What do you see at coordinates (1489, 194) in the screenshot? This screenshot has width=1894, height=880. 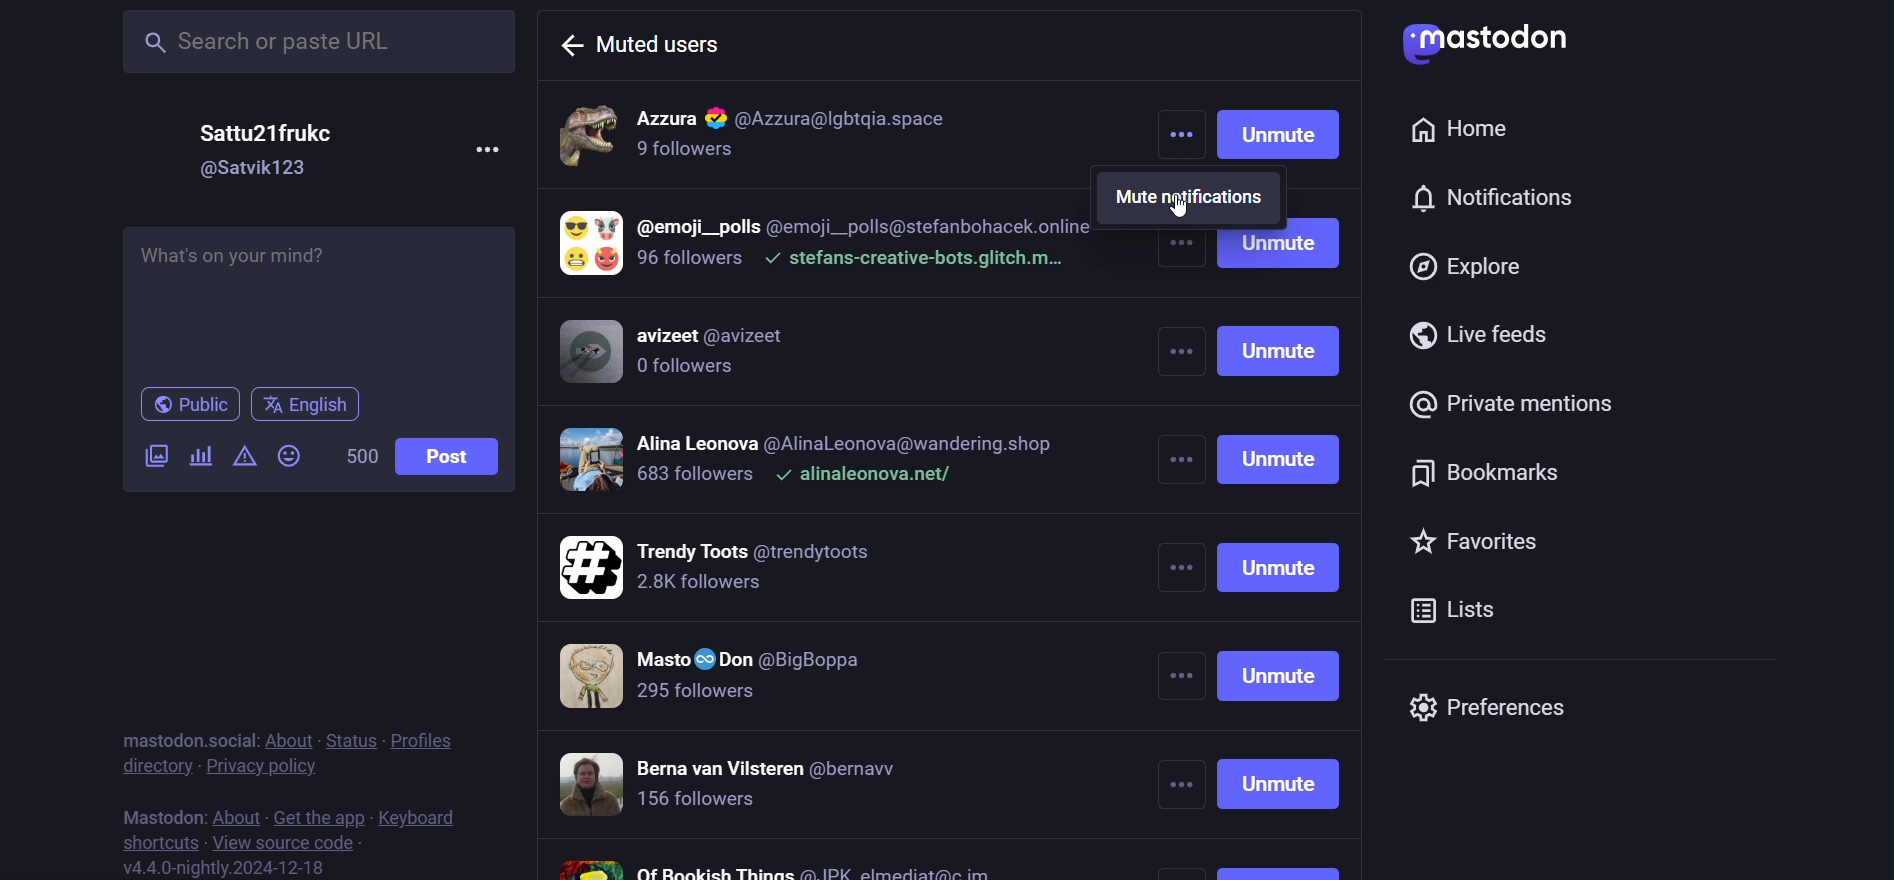 I see `notification` at bounding box center [1489, 194].